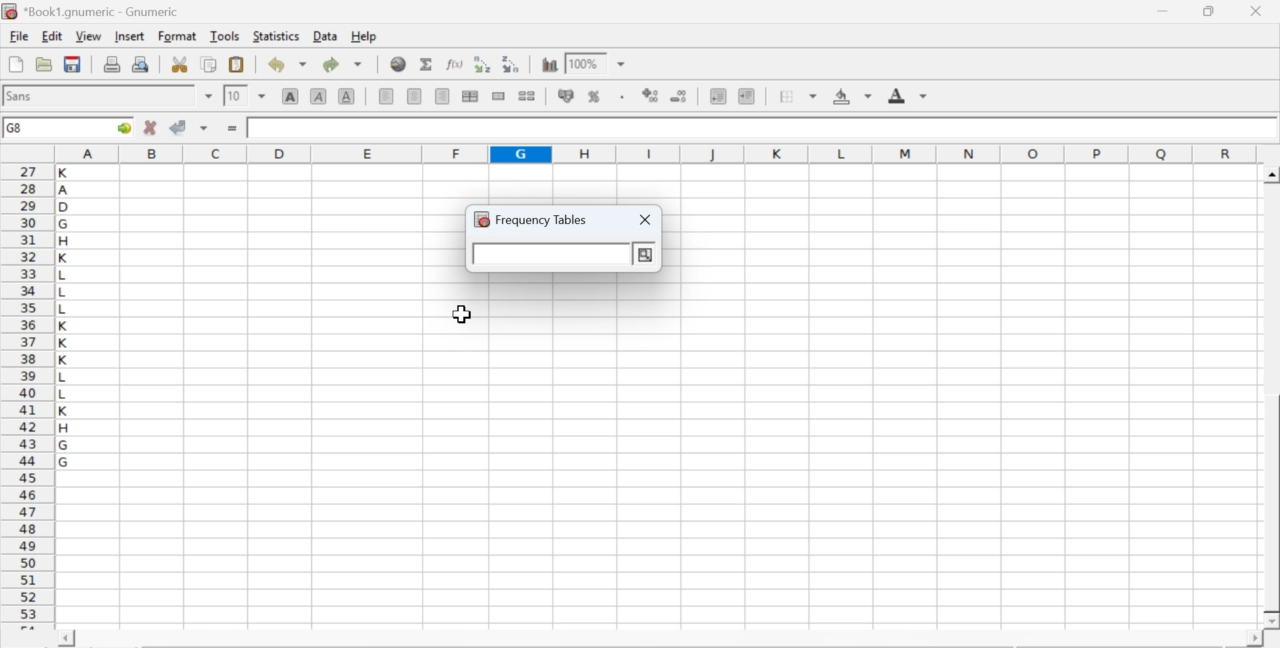 The height and width of the screenshot is (648, 1280). What do you see at coordinates (22, 95) in the screenshot?
I see `font` at bounding box center [22, 95].